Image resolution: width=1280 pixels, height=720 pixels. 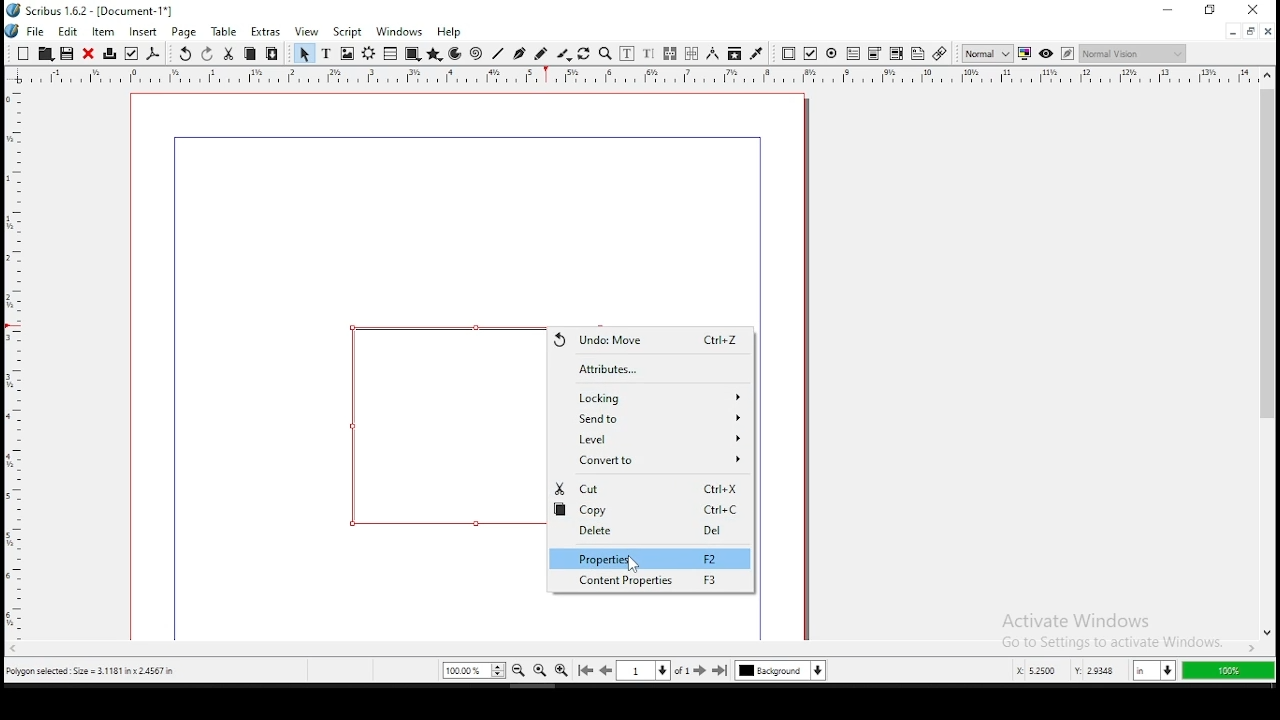 I want to click on rotate item, so click(x=584, y=54).